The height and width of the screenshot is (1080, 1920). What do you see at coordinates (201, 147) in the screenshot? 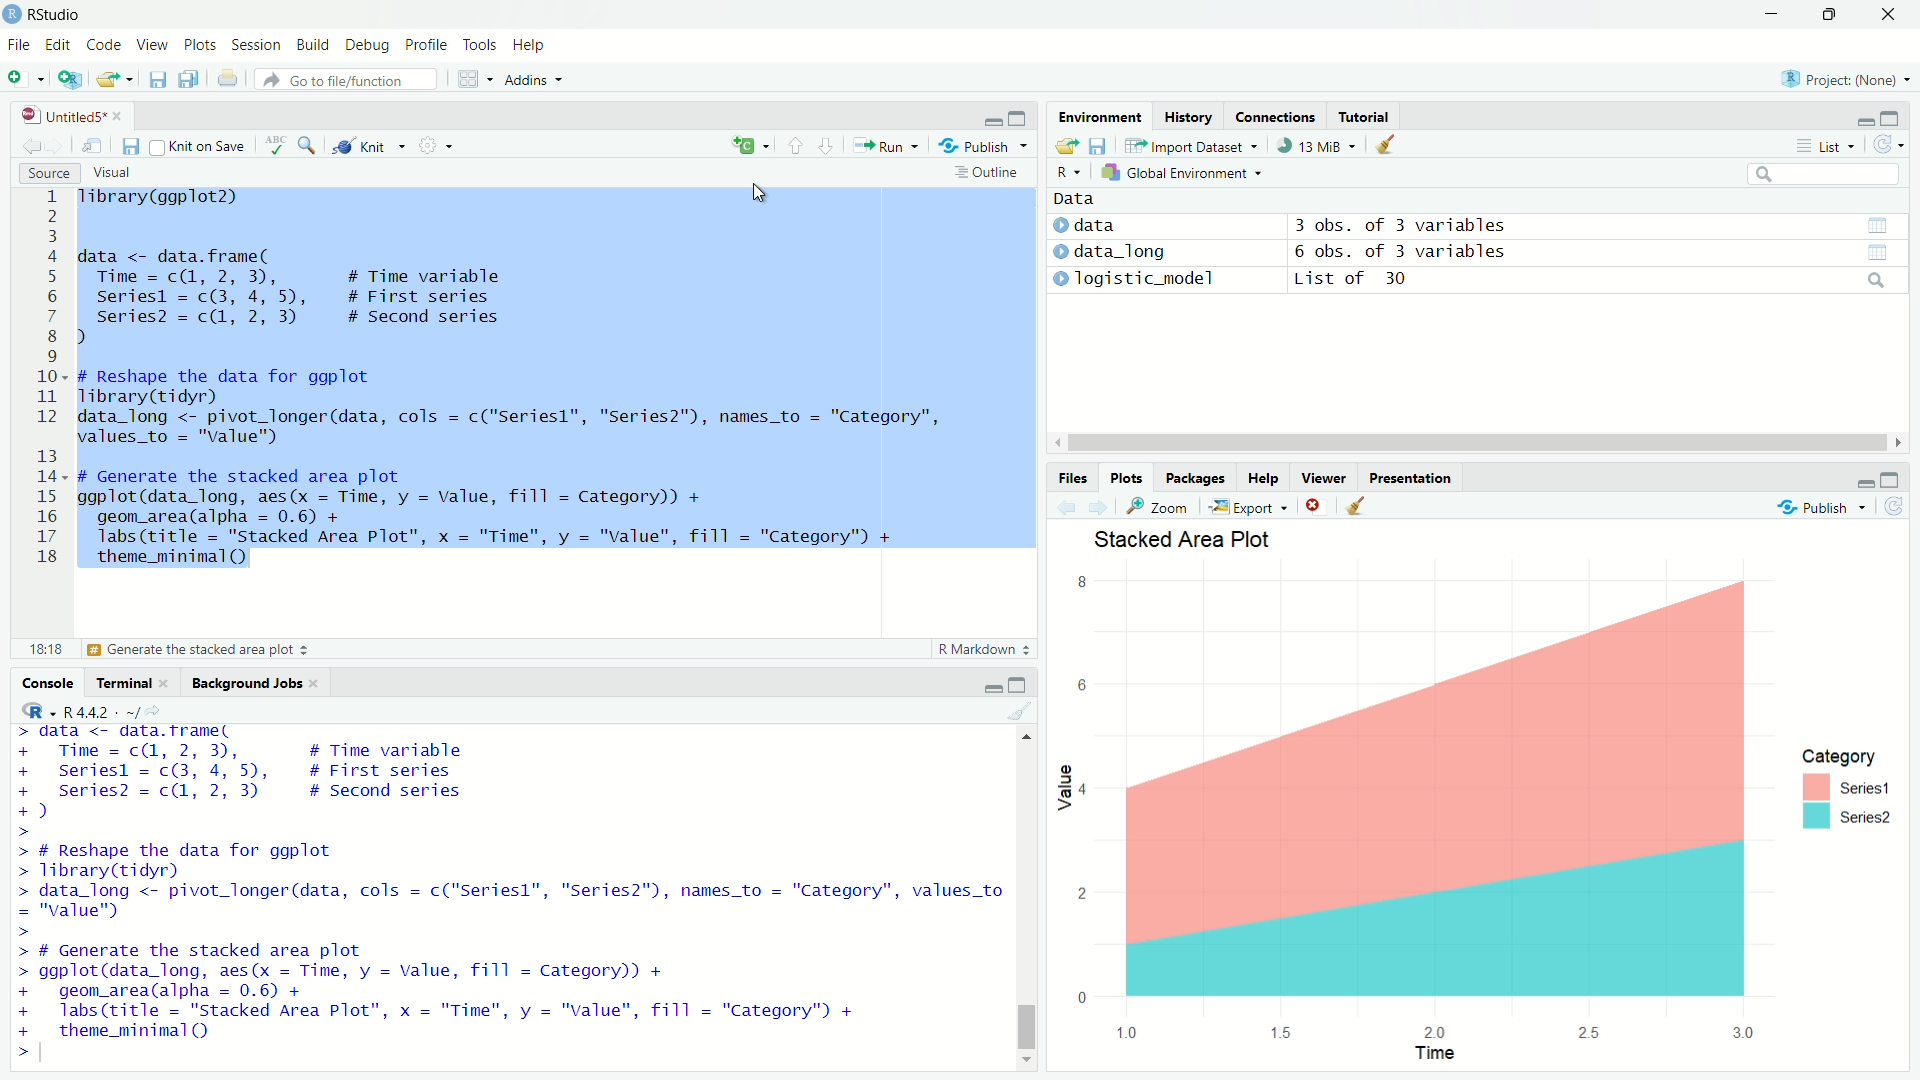
I see `Knit on Save` at bounding box center [201, 147].